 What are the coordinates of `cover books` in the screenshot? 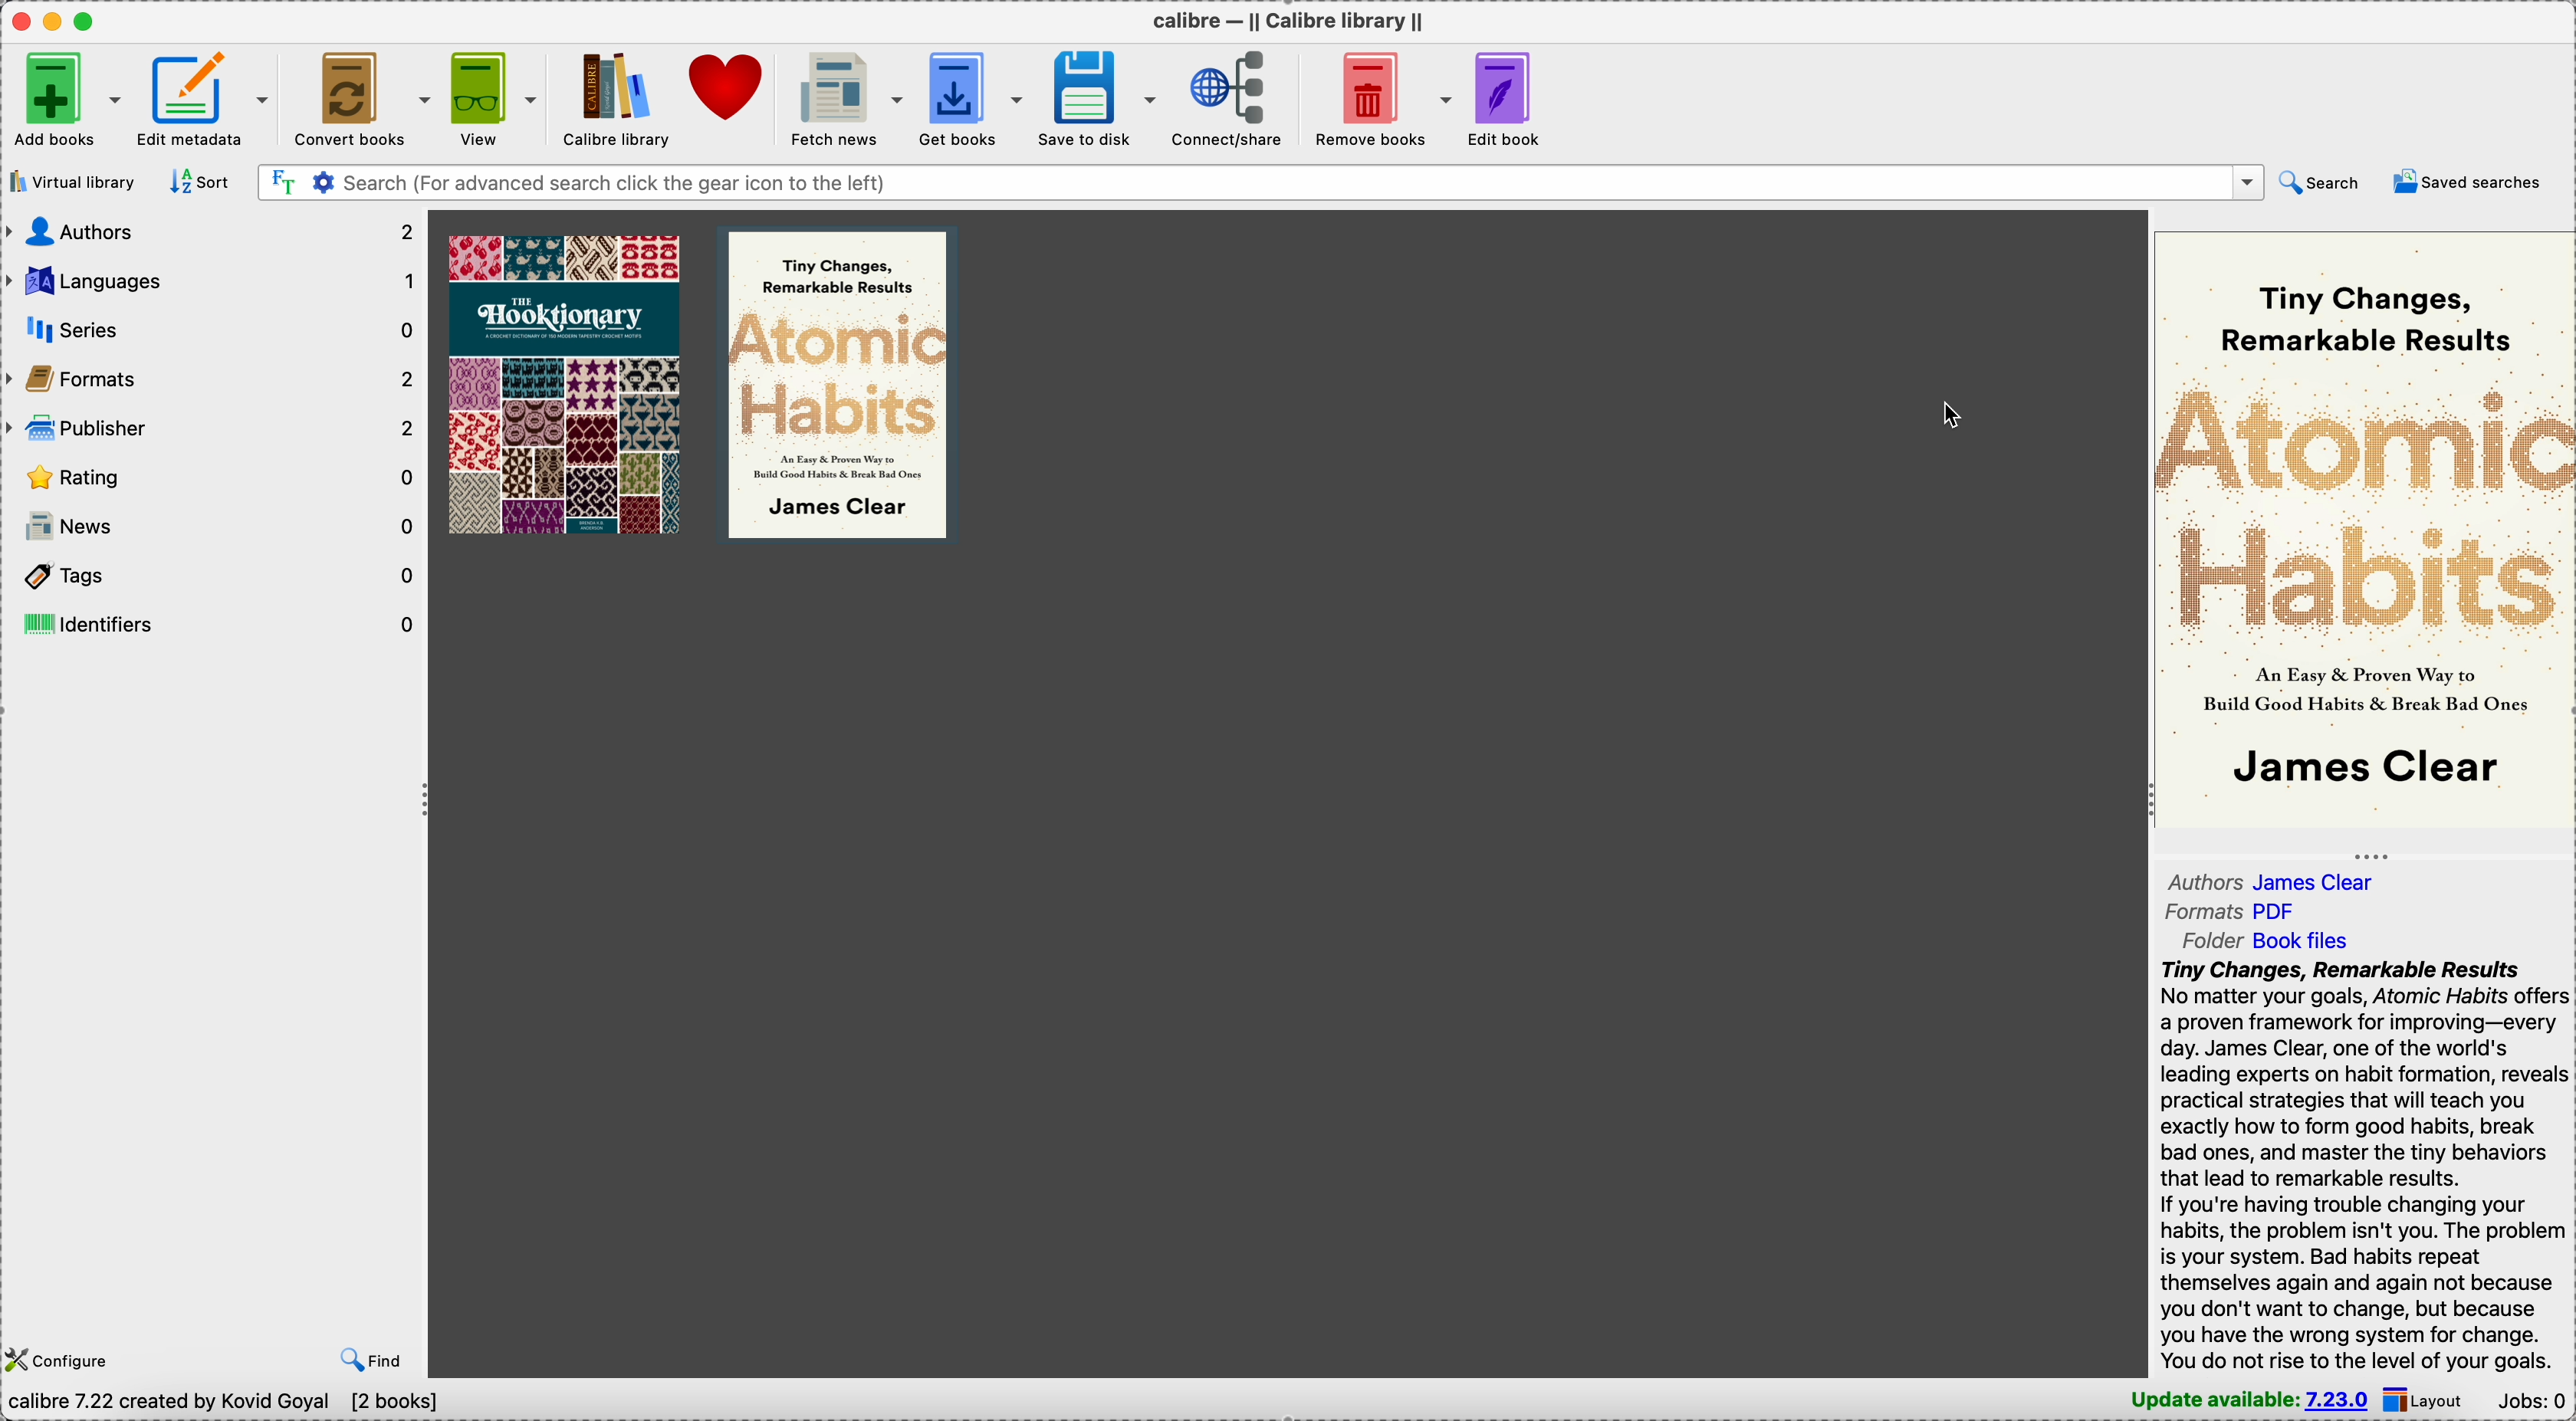 It's located at (361, 96).